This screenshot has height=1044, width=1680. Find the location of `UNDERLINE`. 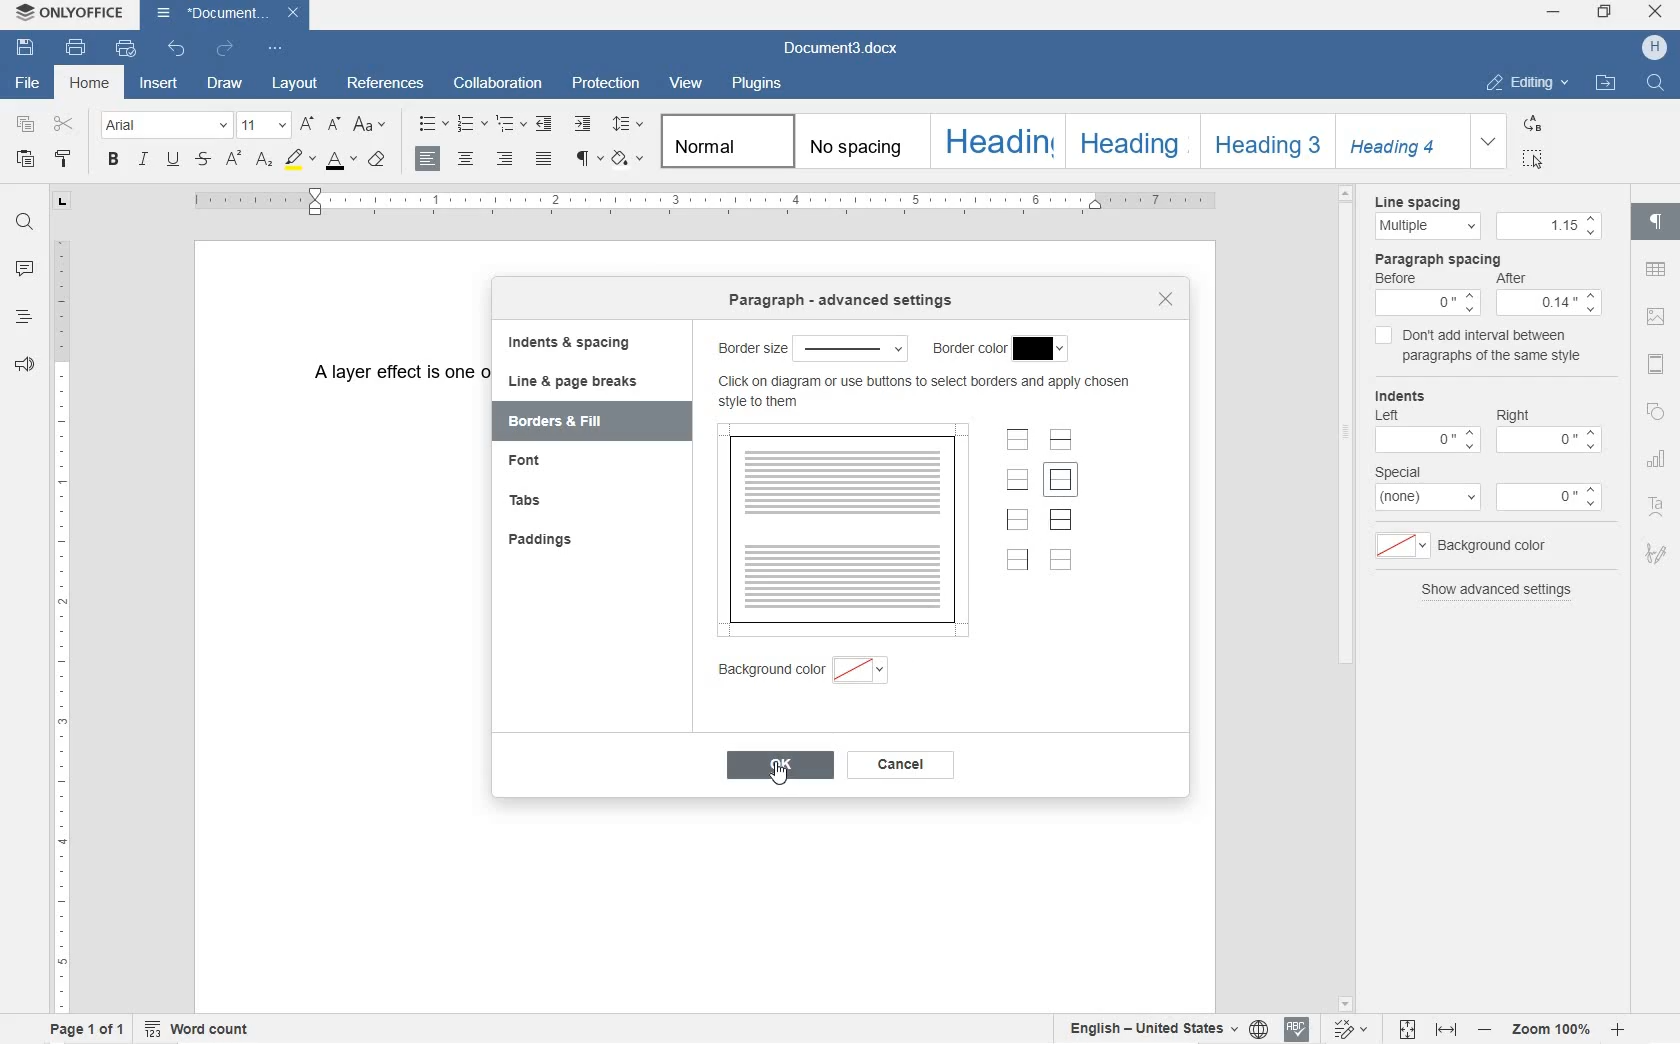

UNDERLINE is located at coordinates (176, 160).